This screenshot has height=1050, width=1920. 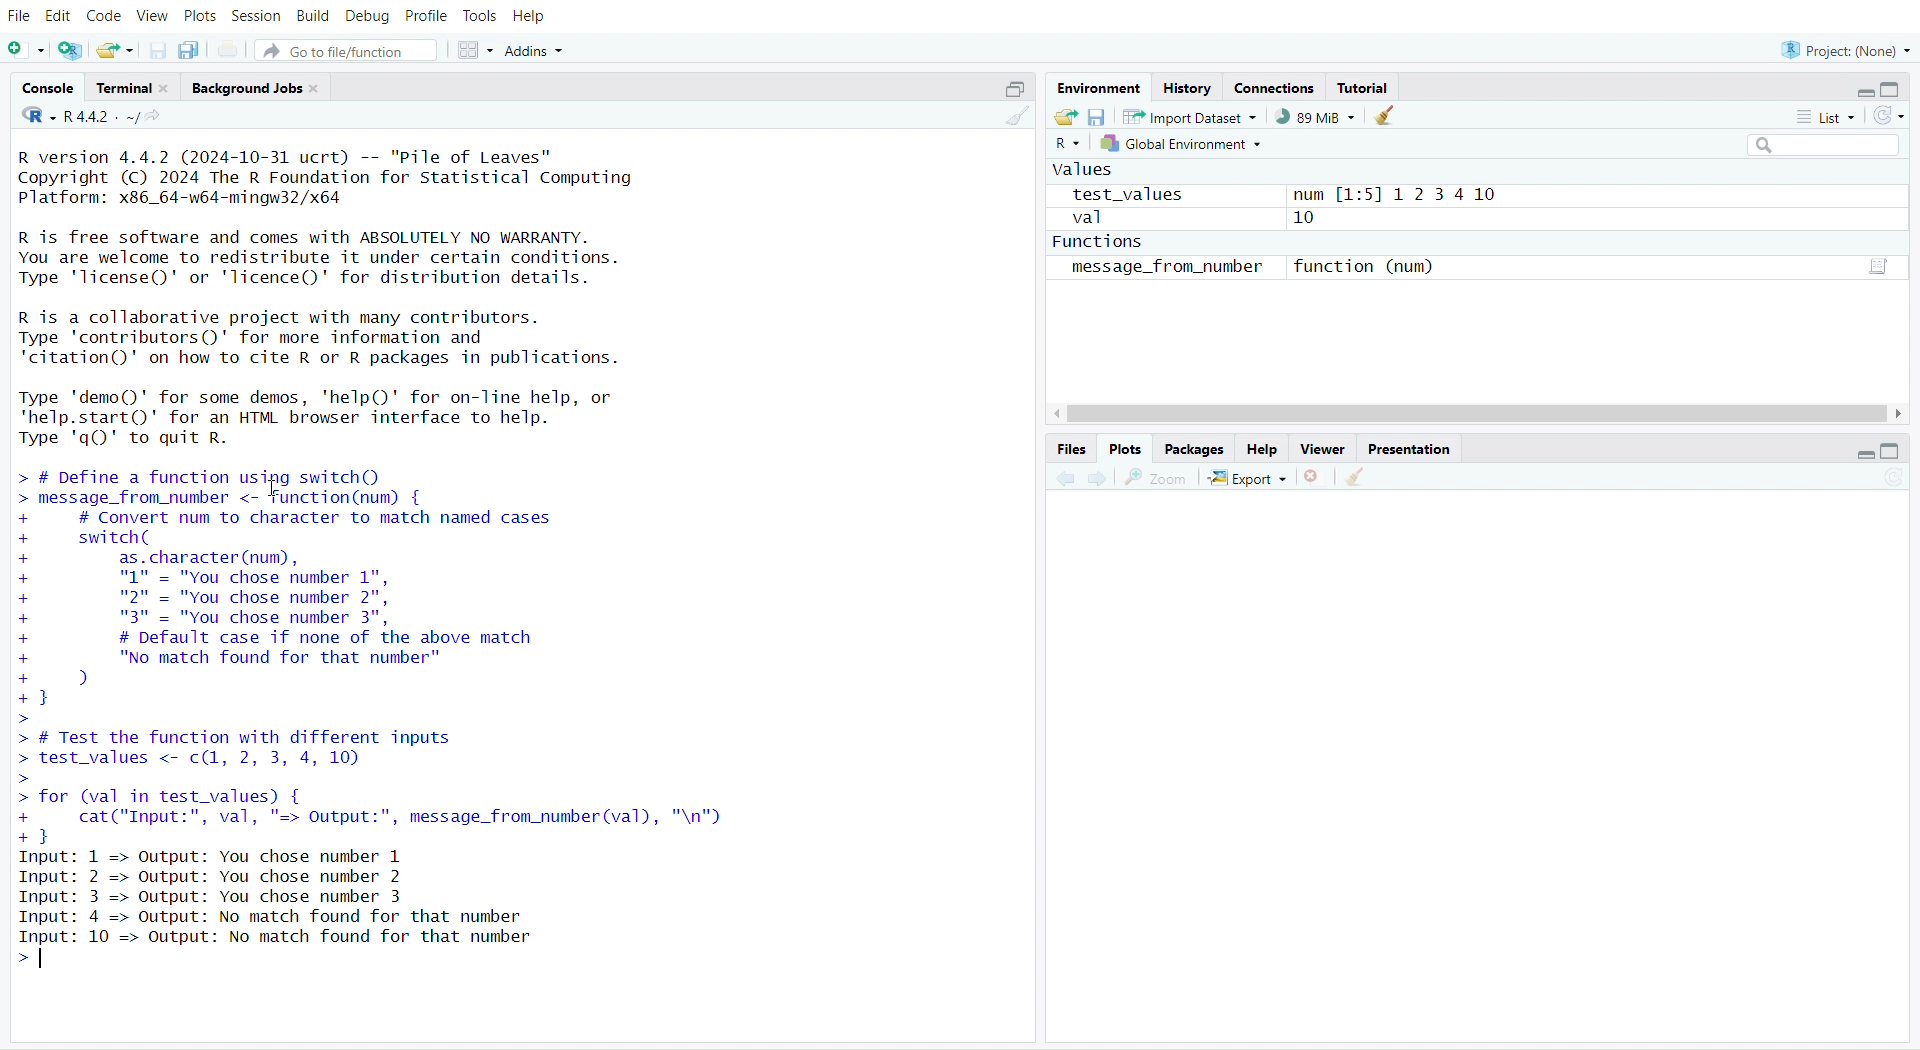 I want to click on Data/Table, so click(x=1877, y=272).